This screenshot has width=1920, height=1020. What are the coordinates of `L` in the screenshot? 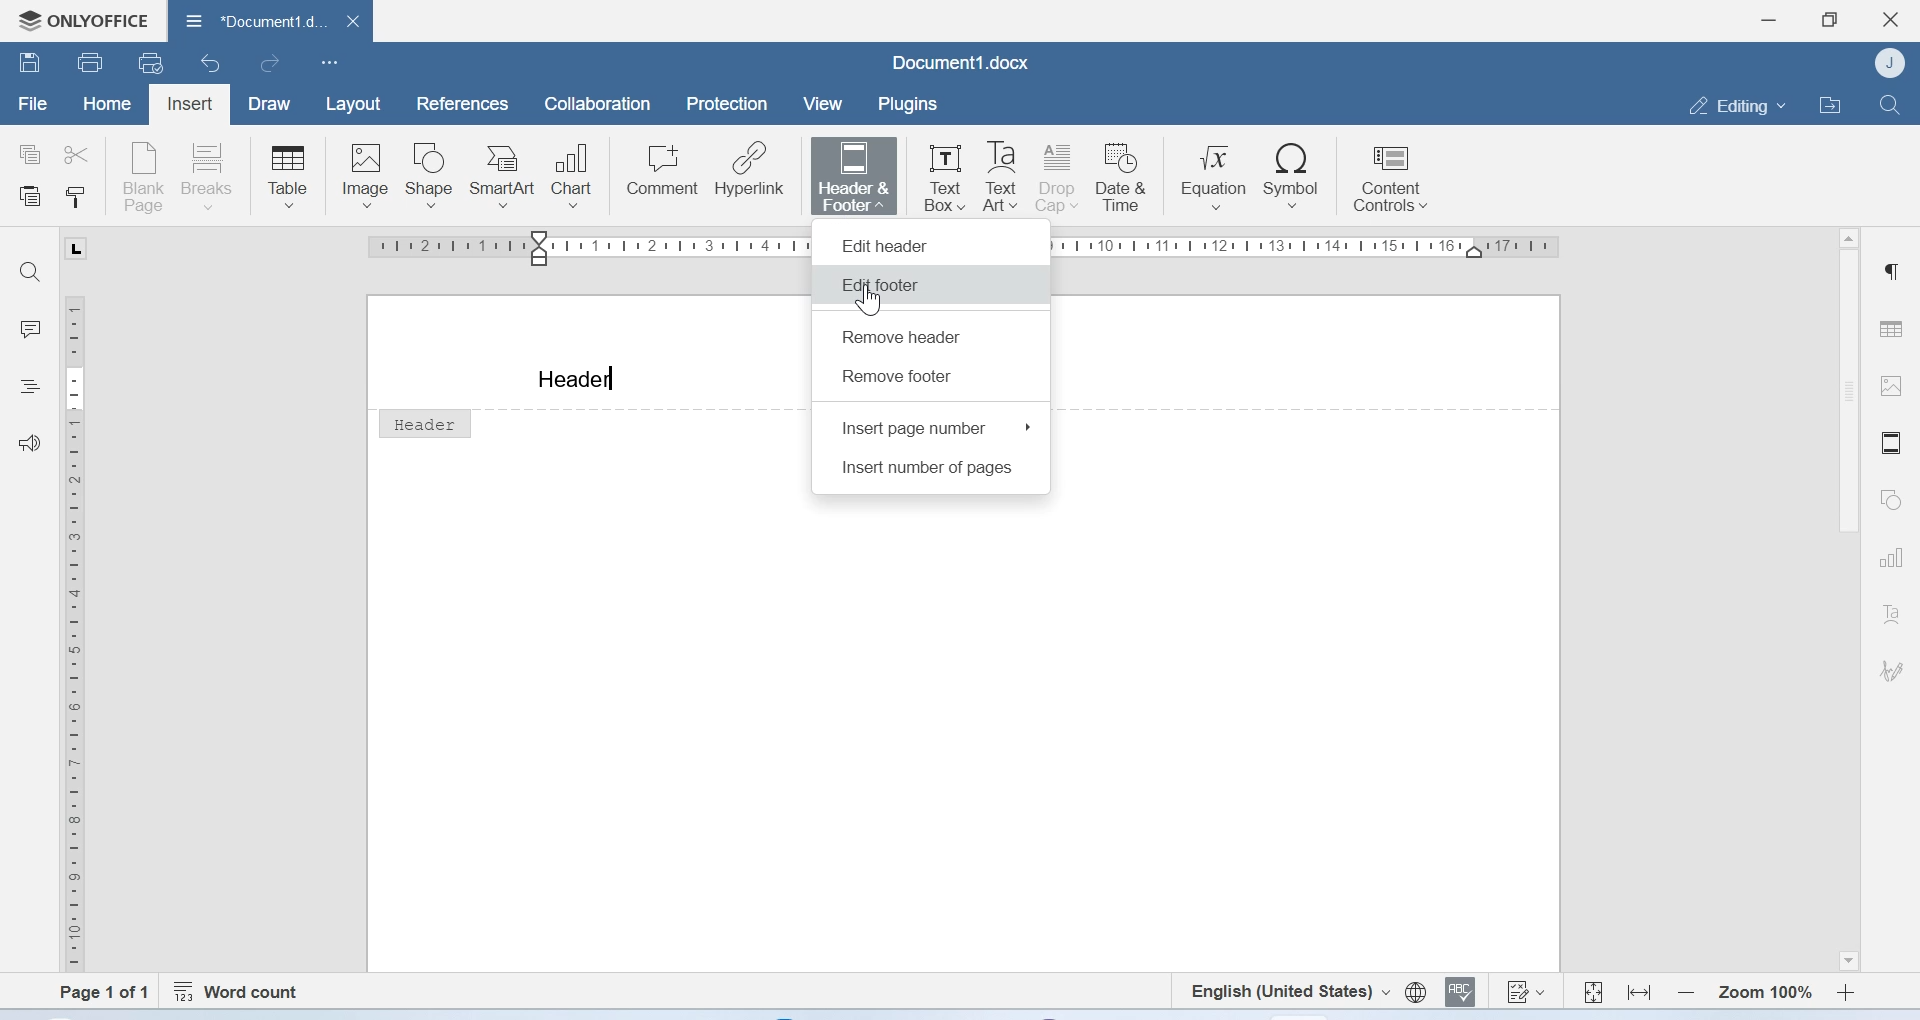 It's located at (74, 248).